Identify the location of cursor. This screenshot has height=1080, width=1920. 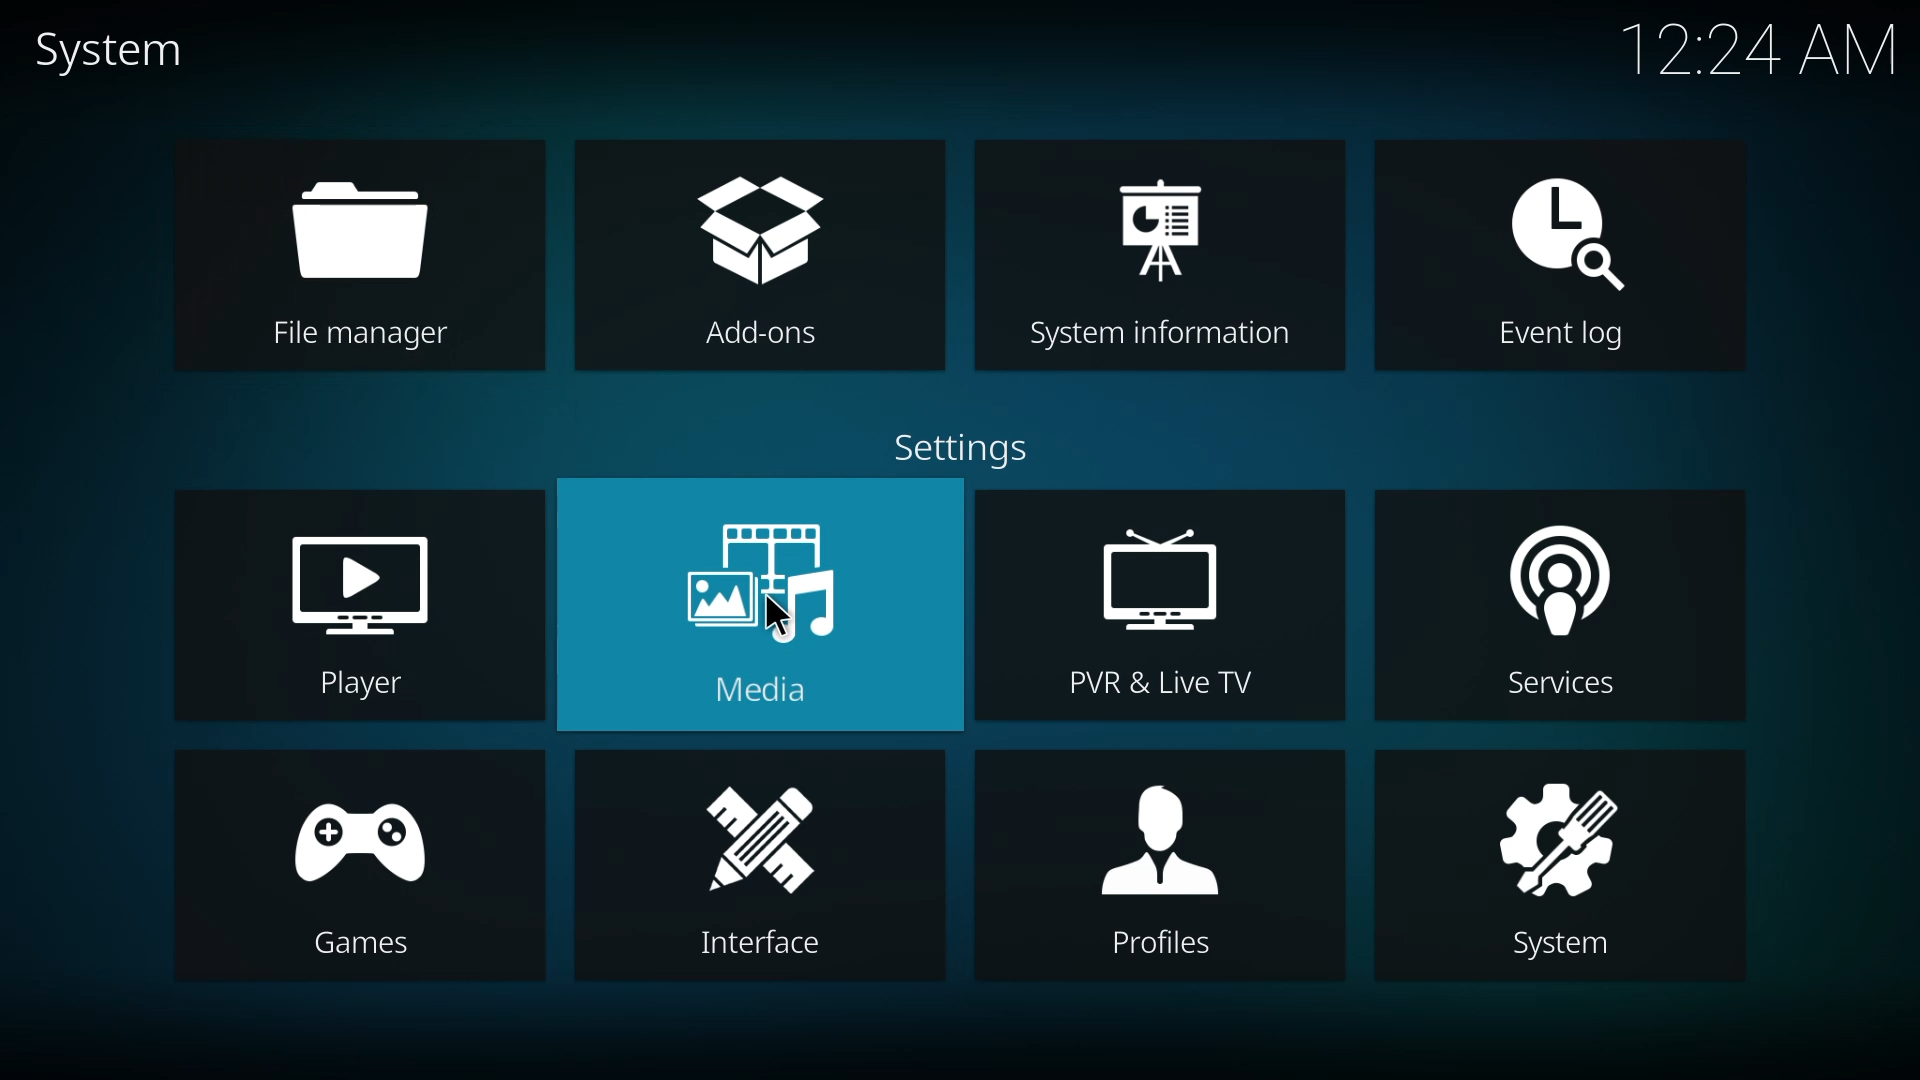
(776, 617).